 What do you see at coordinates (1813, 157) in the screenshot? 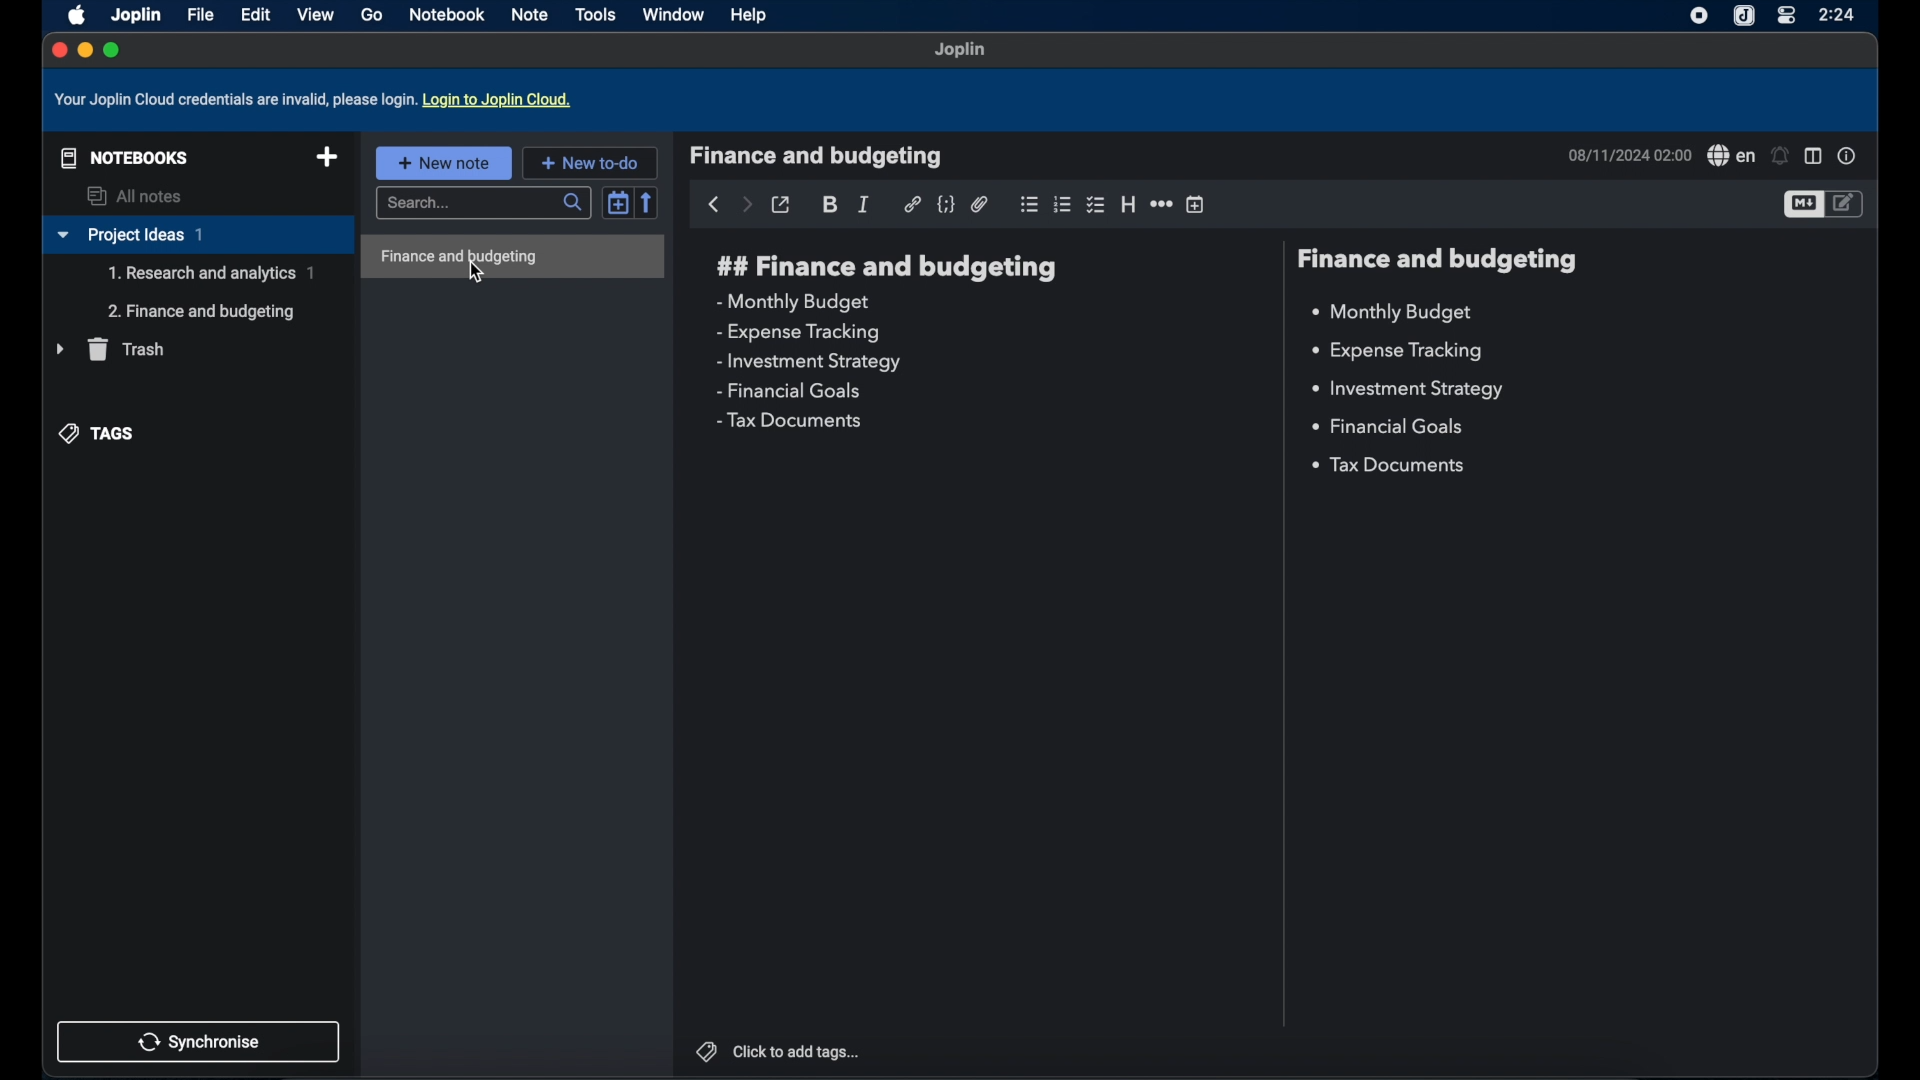
I see `toggle editor layout` at bounding box center [1813, 157].